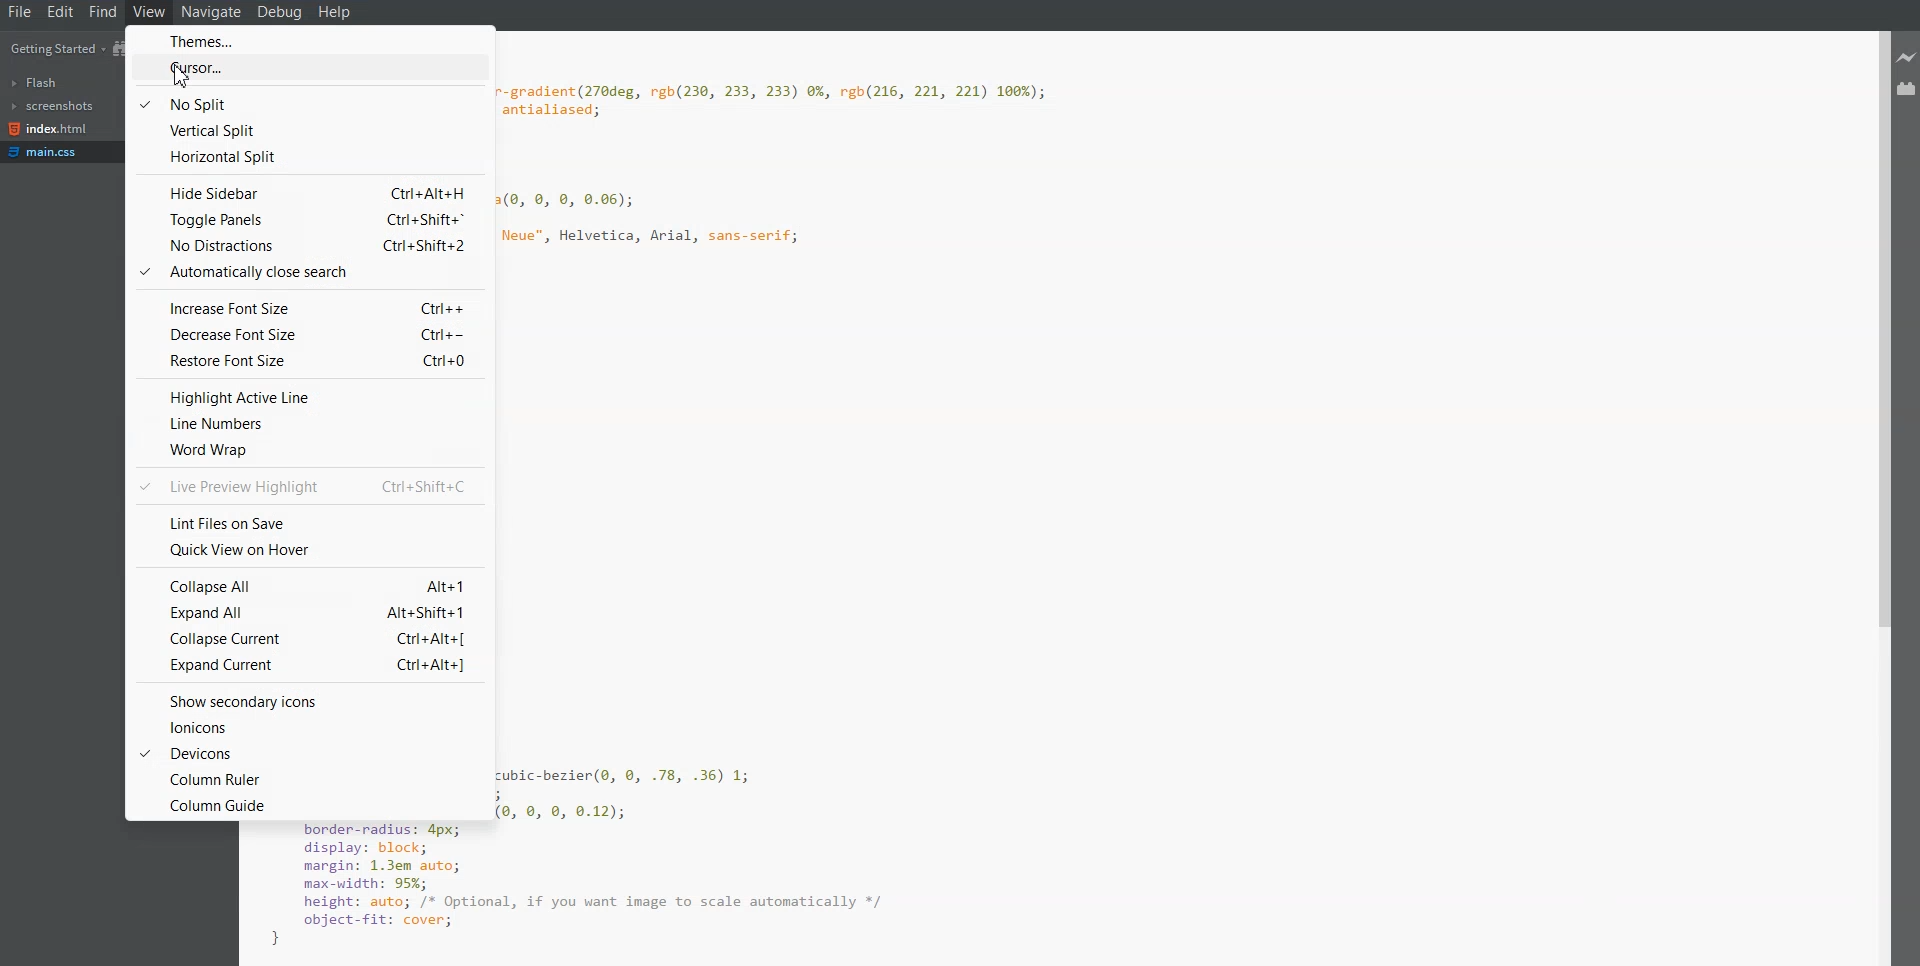 Image resolution: width=1920 pixels, height=966 pixels. What do you see at coordinates (308, 103) in the screenshot?
I see `No Split` at bounding box center [308, 103].